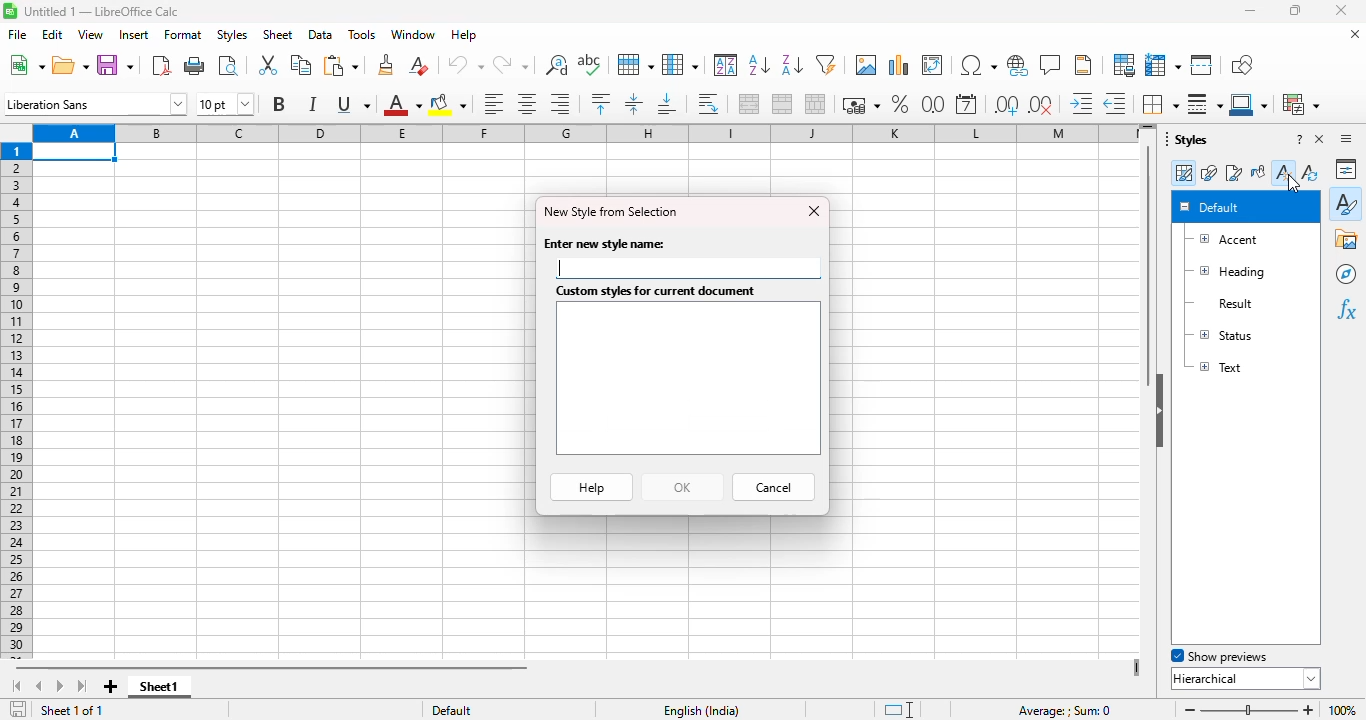 Image resolution: width=1366 pixels, height=720 pixels. Describe the element at coordinates (1223, 240) in the screenshot. I see `accent` at that location.